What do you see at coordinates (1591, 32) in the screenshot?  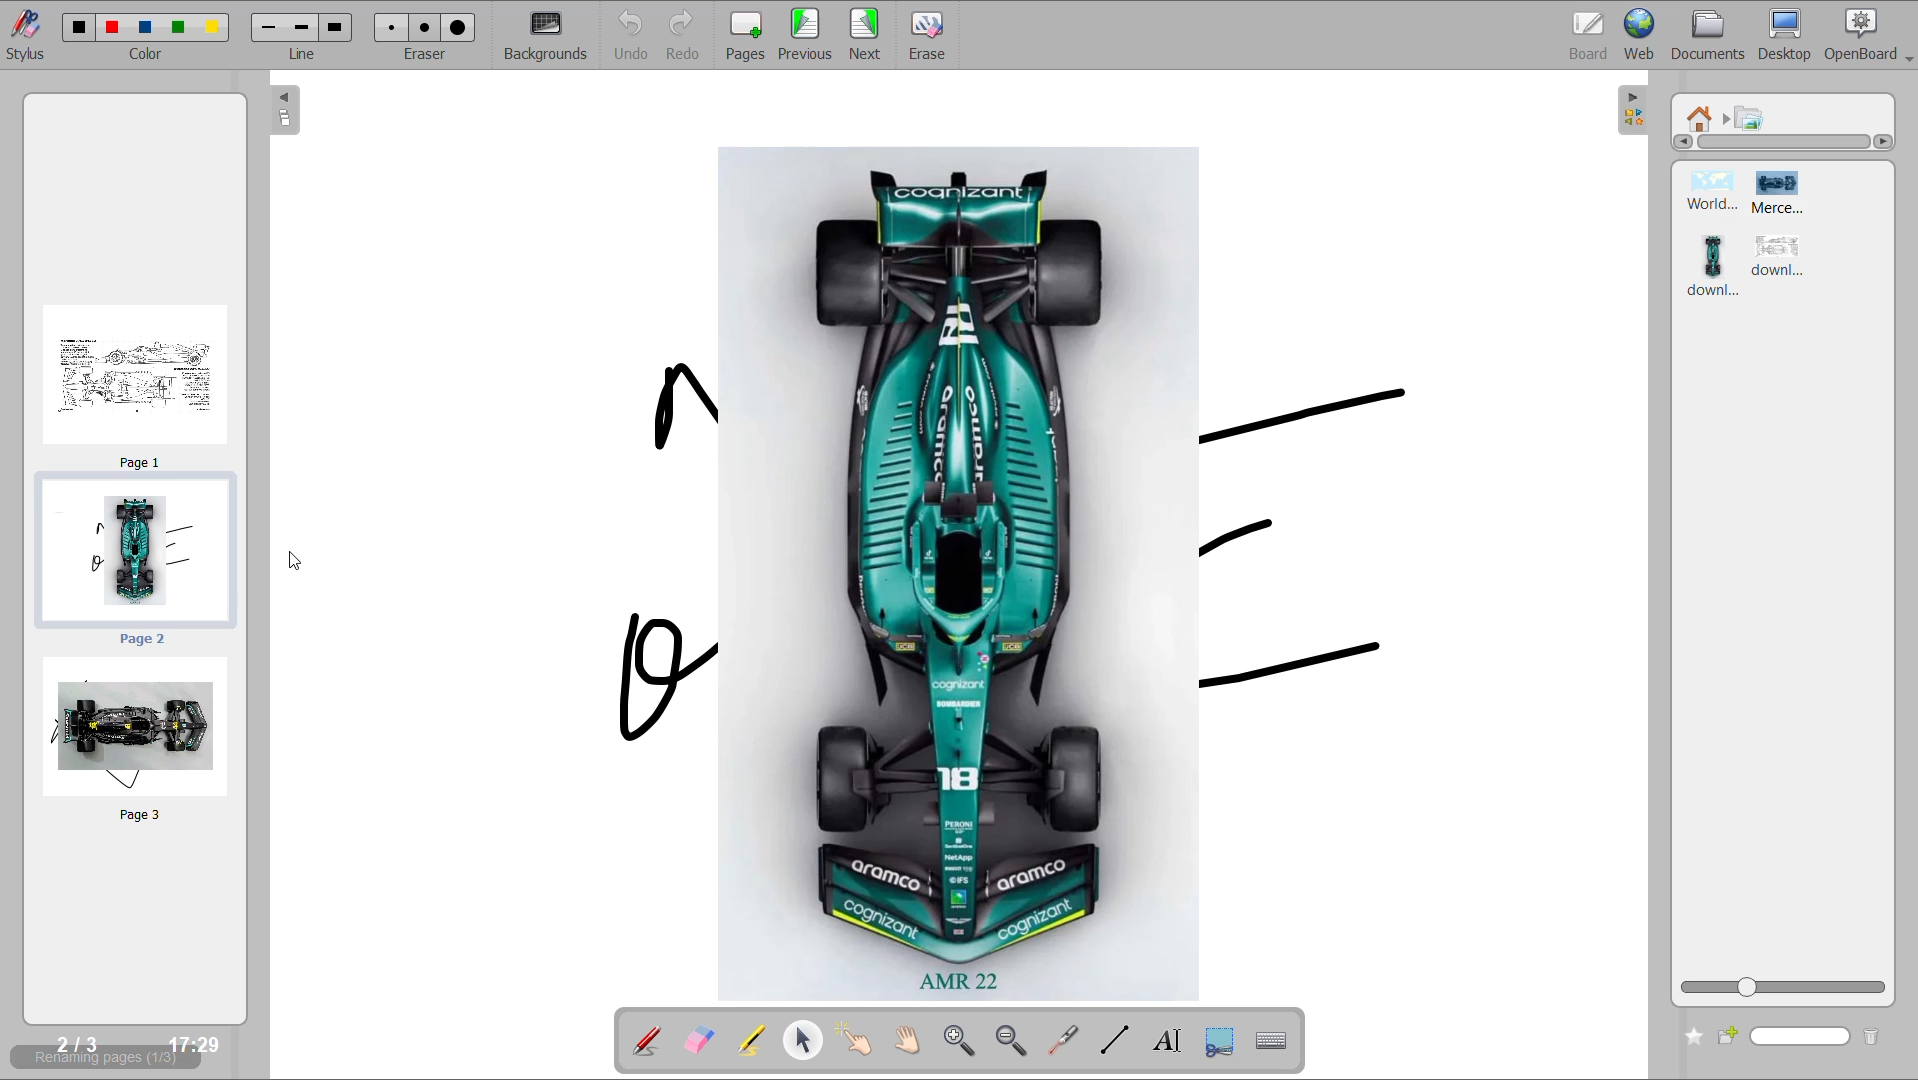 I see `board` at bounding box center [1591, 32].